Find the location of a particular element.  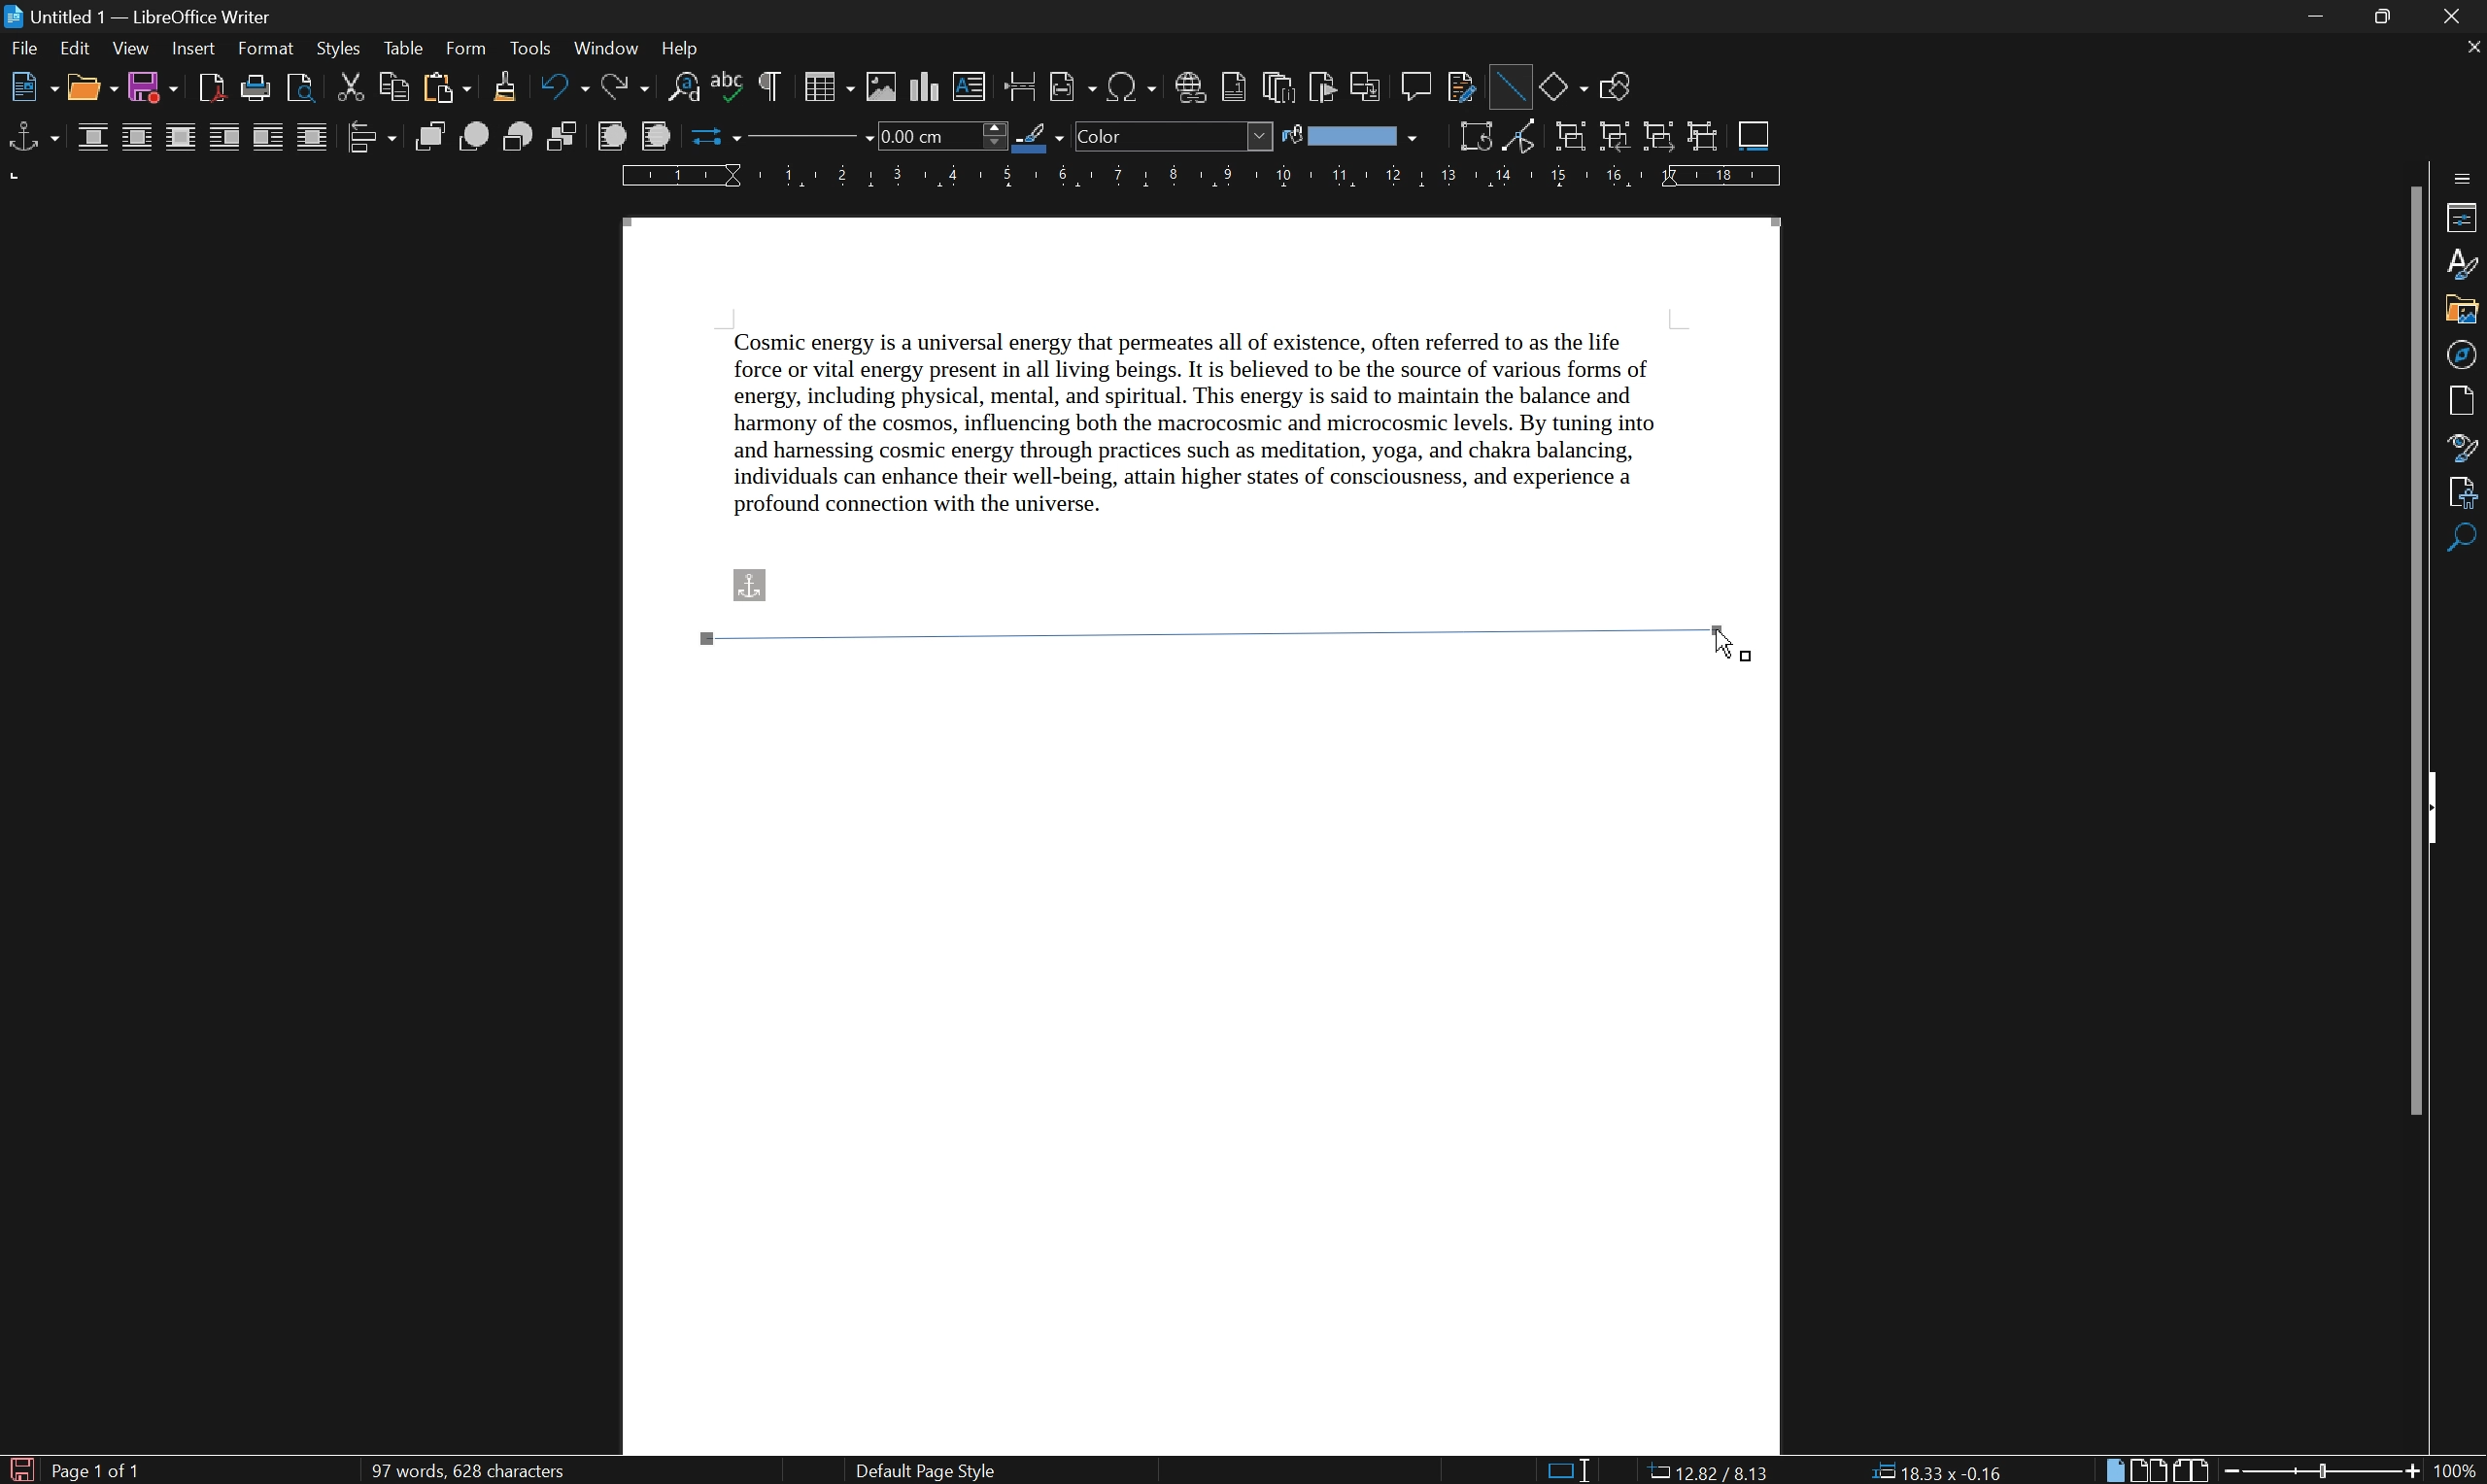

accessibility check is located at coordinates (2465, 540).